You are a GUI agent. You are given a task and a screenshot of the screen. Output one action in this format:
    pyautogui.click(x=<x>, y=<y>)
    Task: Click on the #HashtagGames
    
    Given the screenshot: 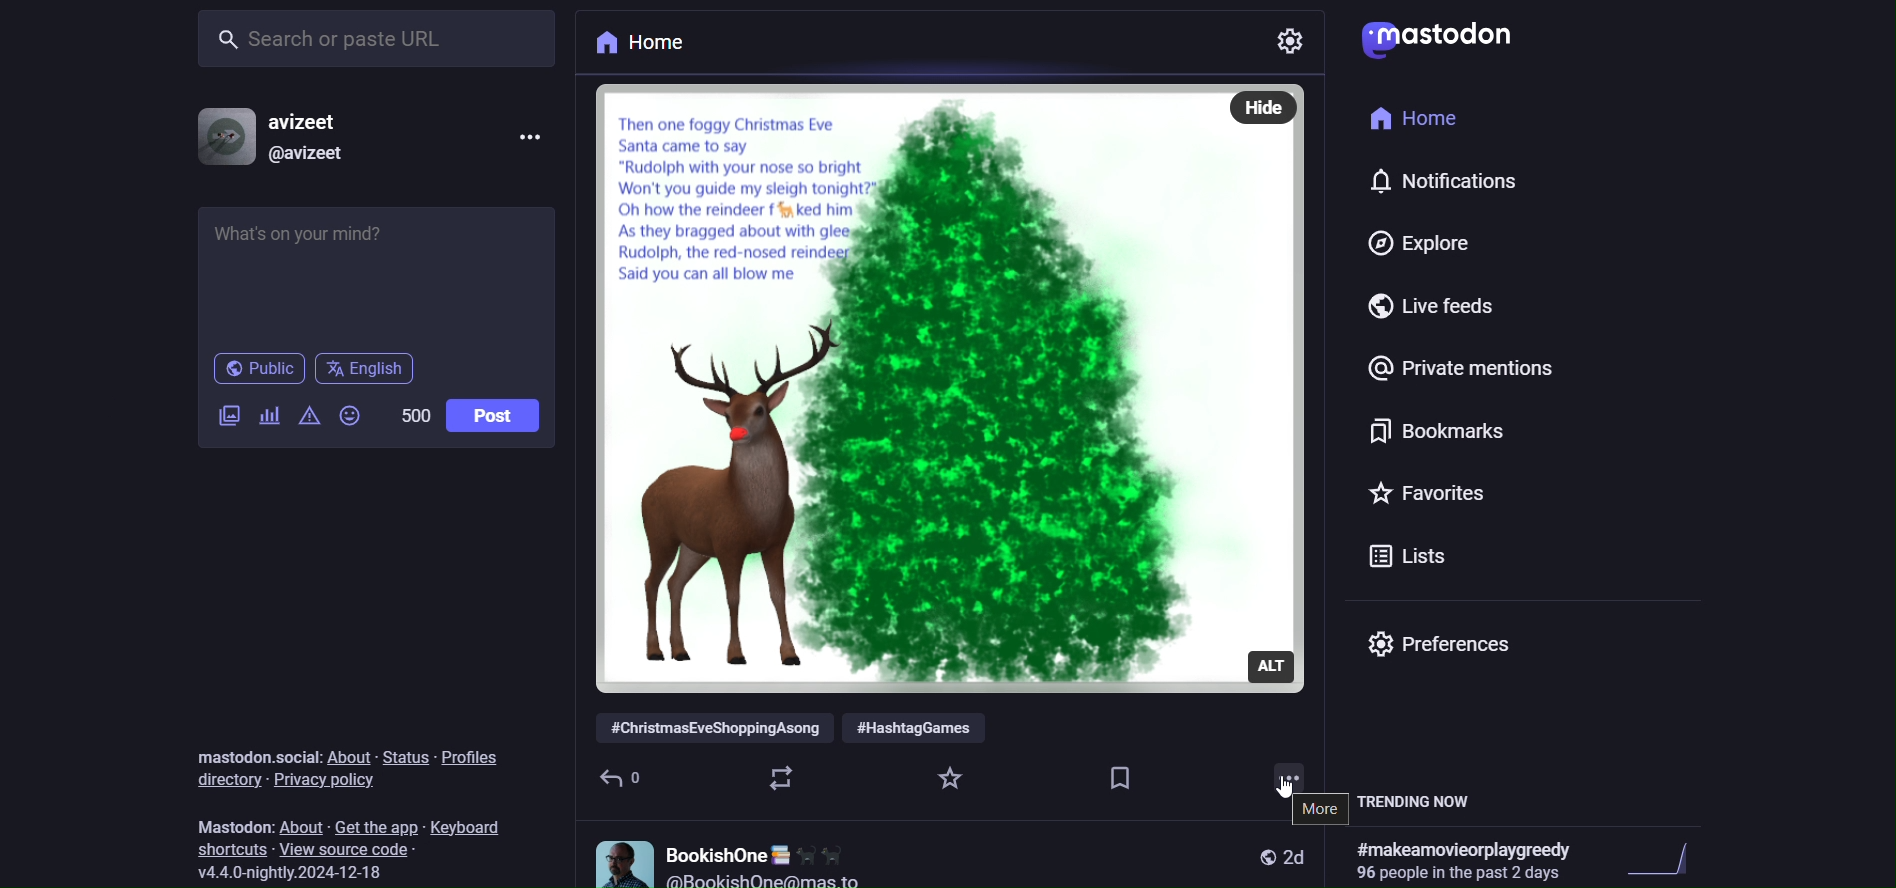 What is the action you would take?
    pyautogui.click(x=921, y=726)
    